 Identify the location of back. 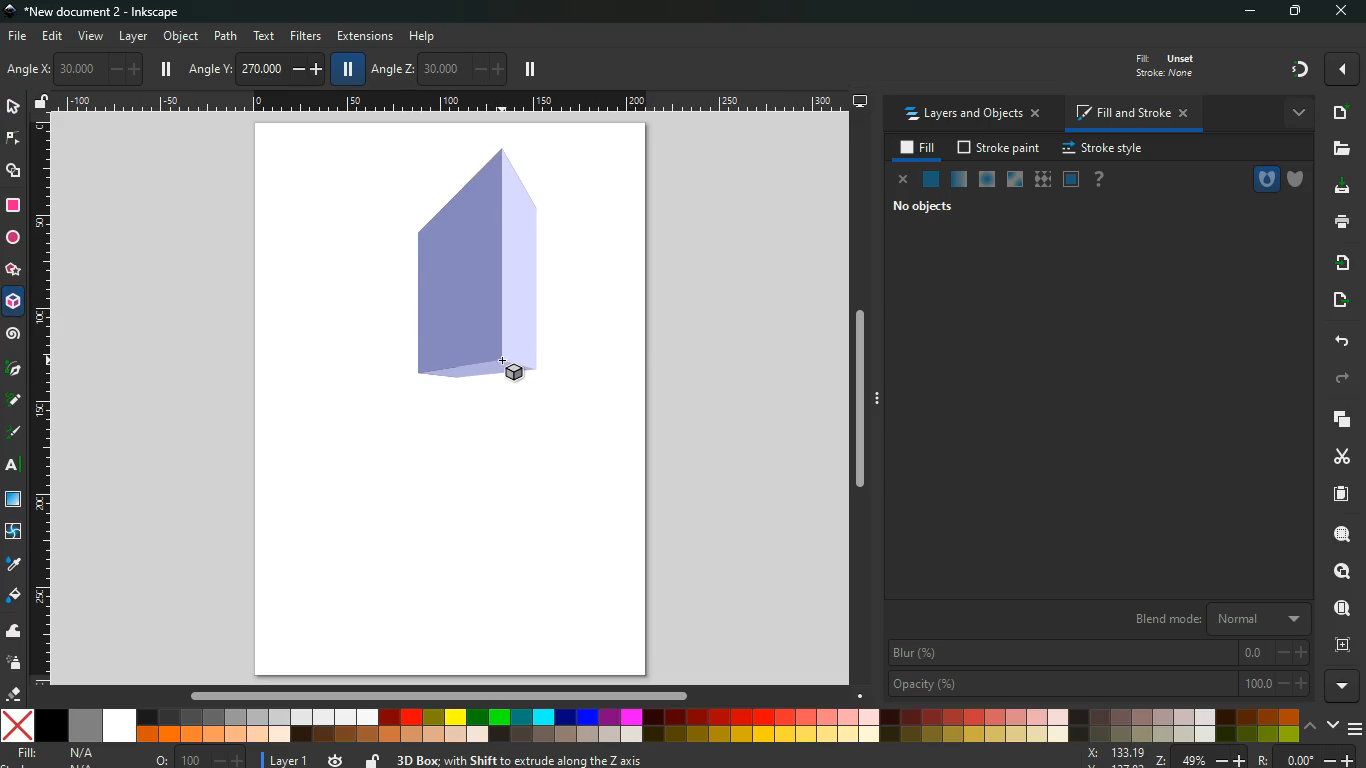
(1338, 341).